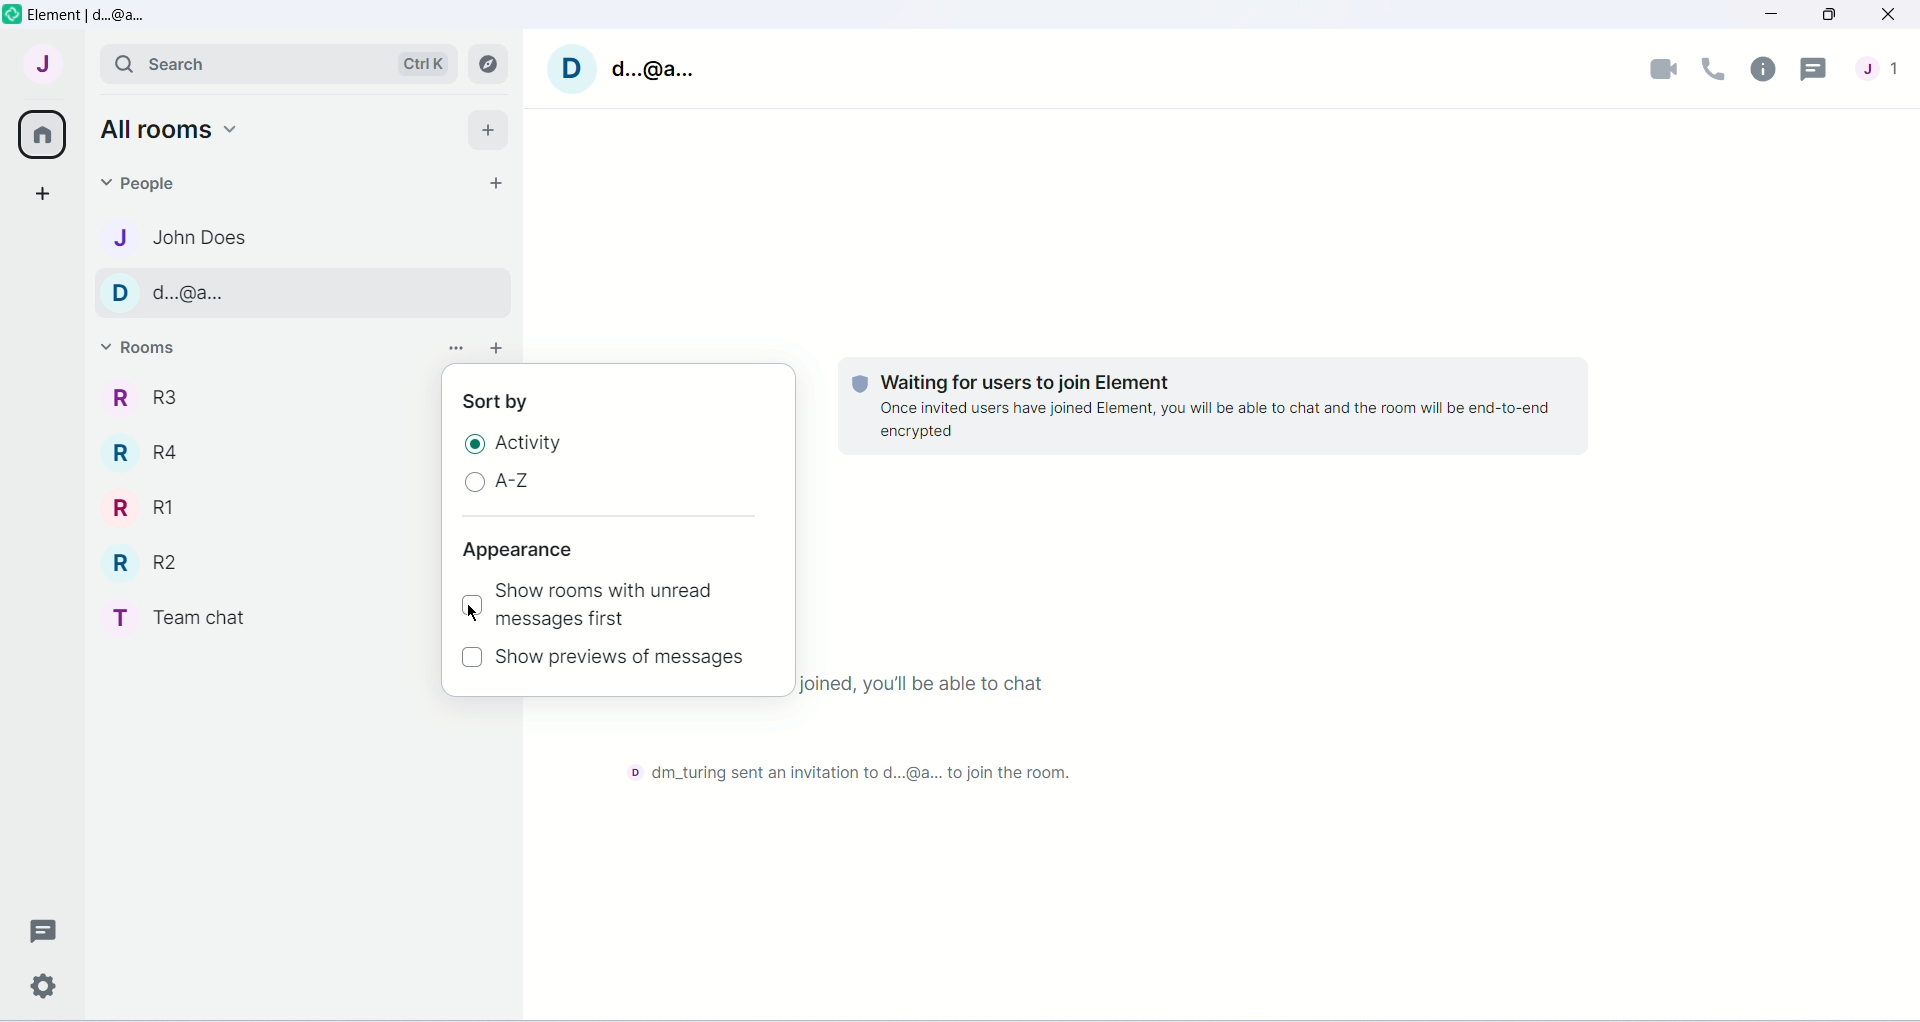 The width and height of the screenshot is (1920, 1022). What do you see at coordinates (148, 350) in the screenshot?
I see `Rooms` at bounding box center [148, 350].